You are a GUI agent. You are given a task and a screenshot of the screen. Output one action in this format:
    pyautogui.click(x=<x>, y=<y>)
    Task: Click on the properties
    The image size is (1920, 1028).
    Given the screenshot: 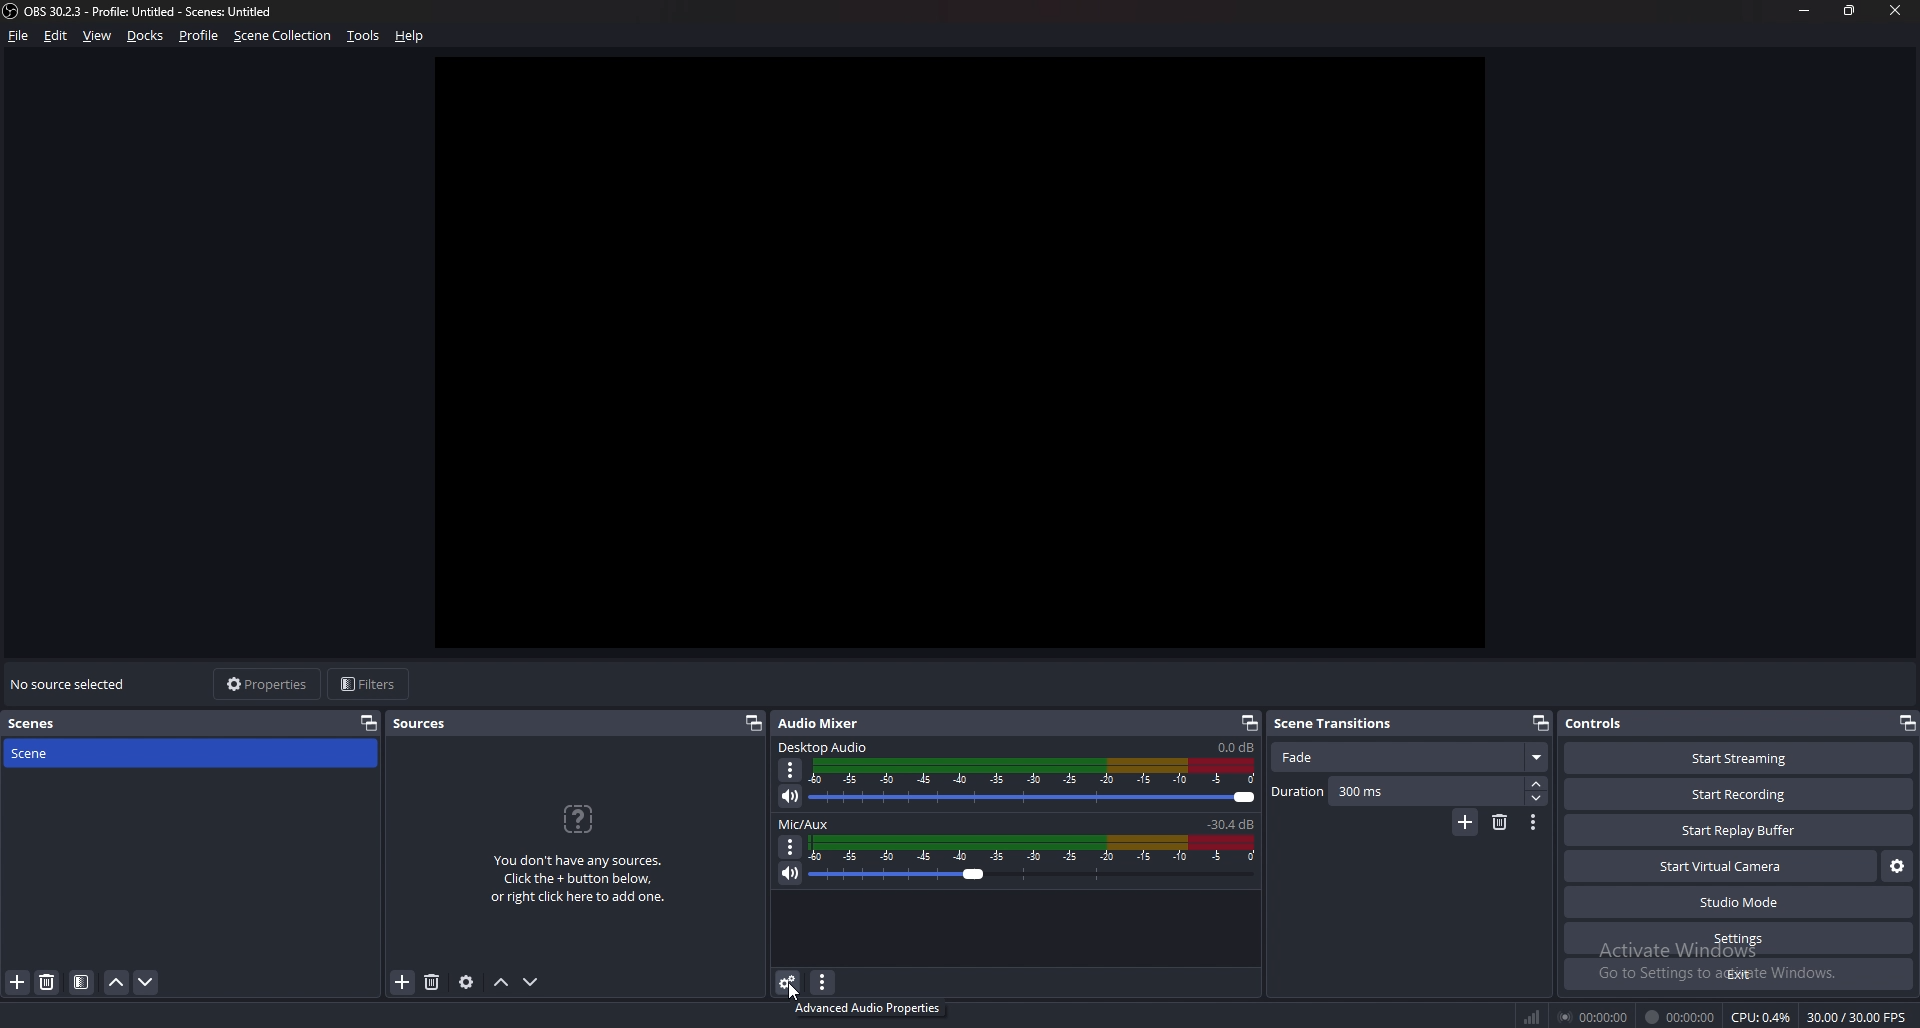 What is the action you would take?
    pyautogui.click(x=271, y=684)
    